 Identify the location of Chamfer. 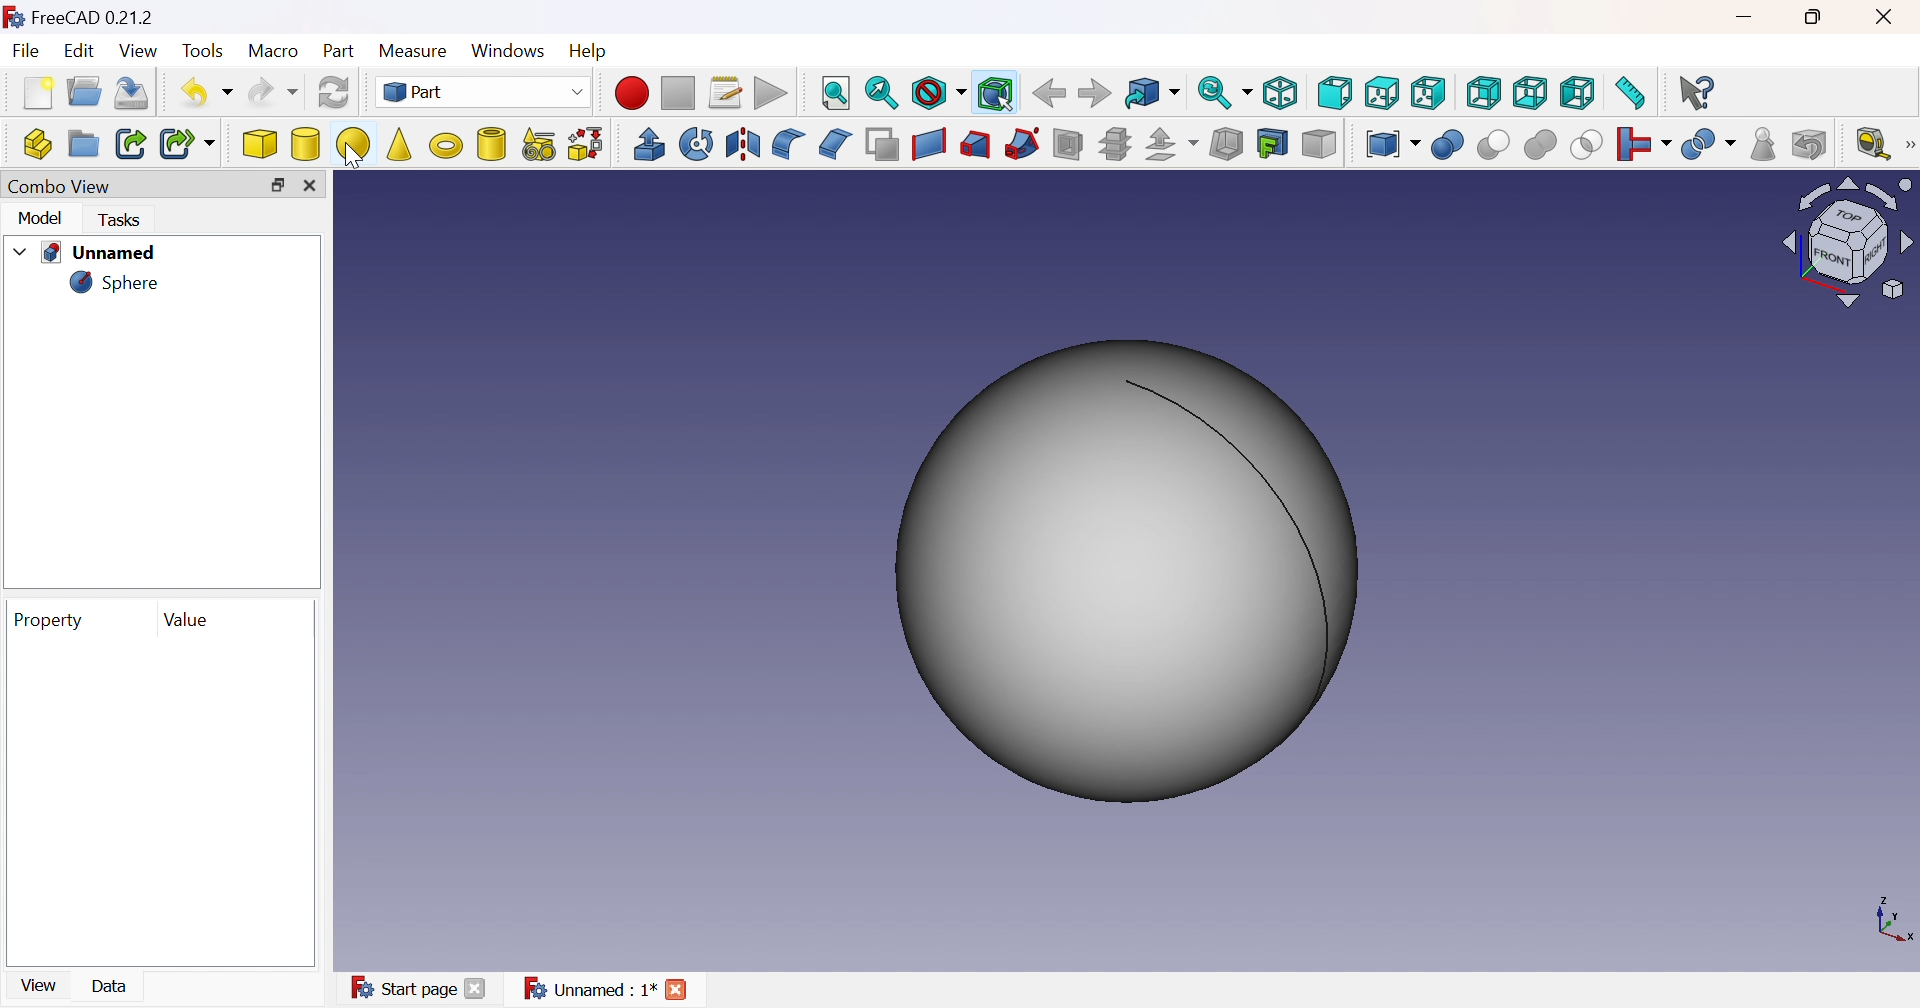
(838, 144).